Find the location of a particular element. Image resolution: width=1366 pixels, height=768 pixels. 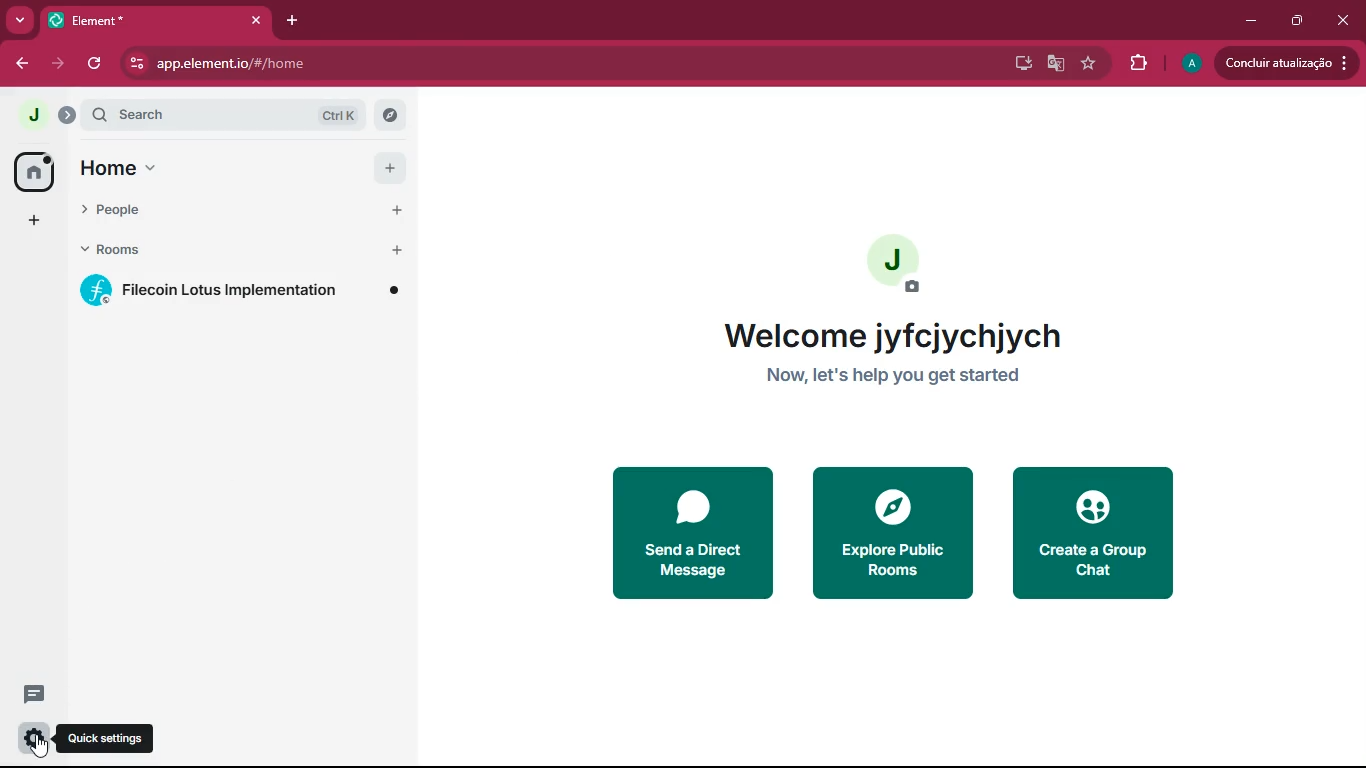

maximize is located at coordinates (1293, 21).